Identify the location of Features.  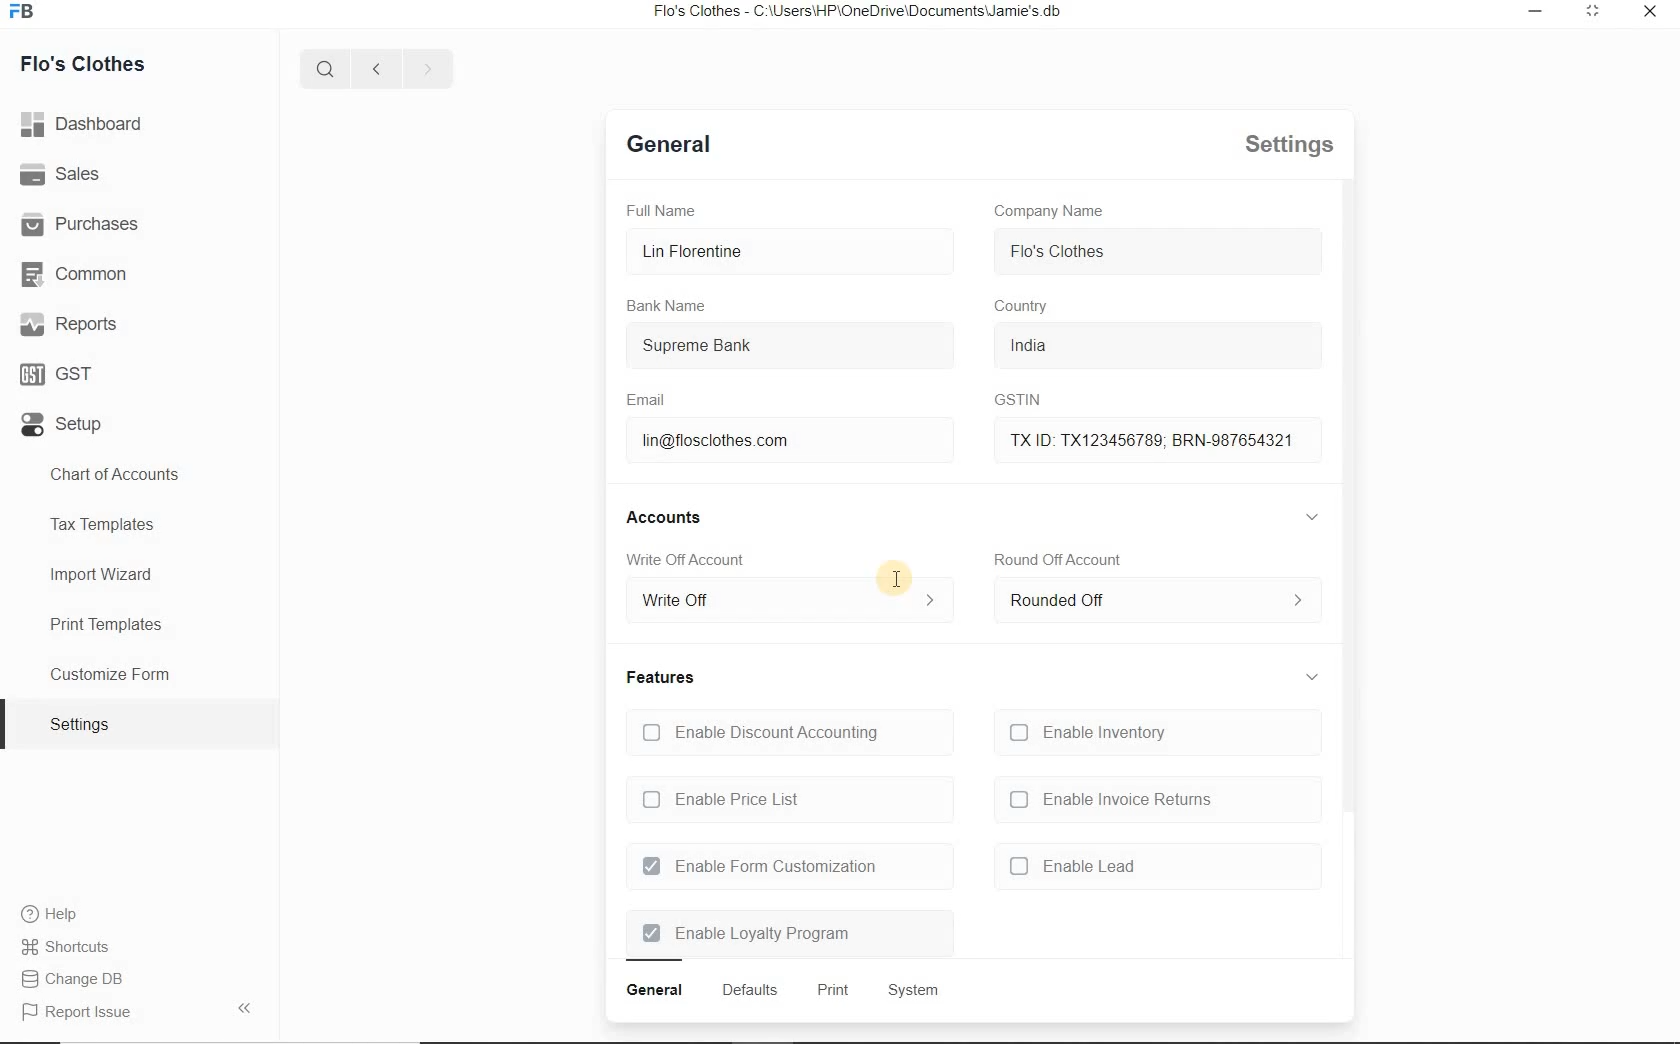
(664, 676).